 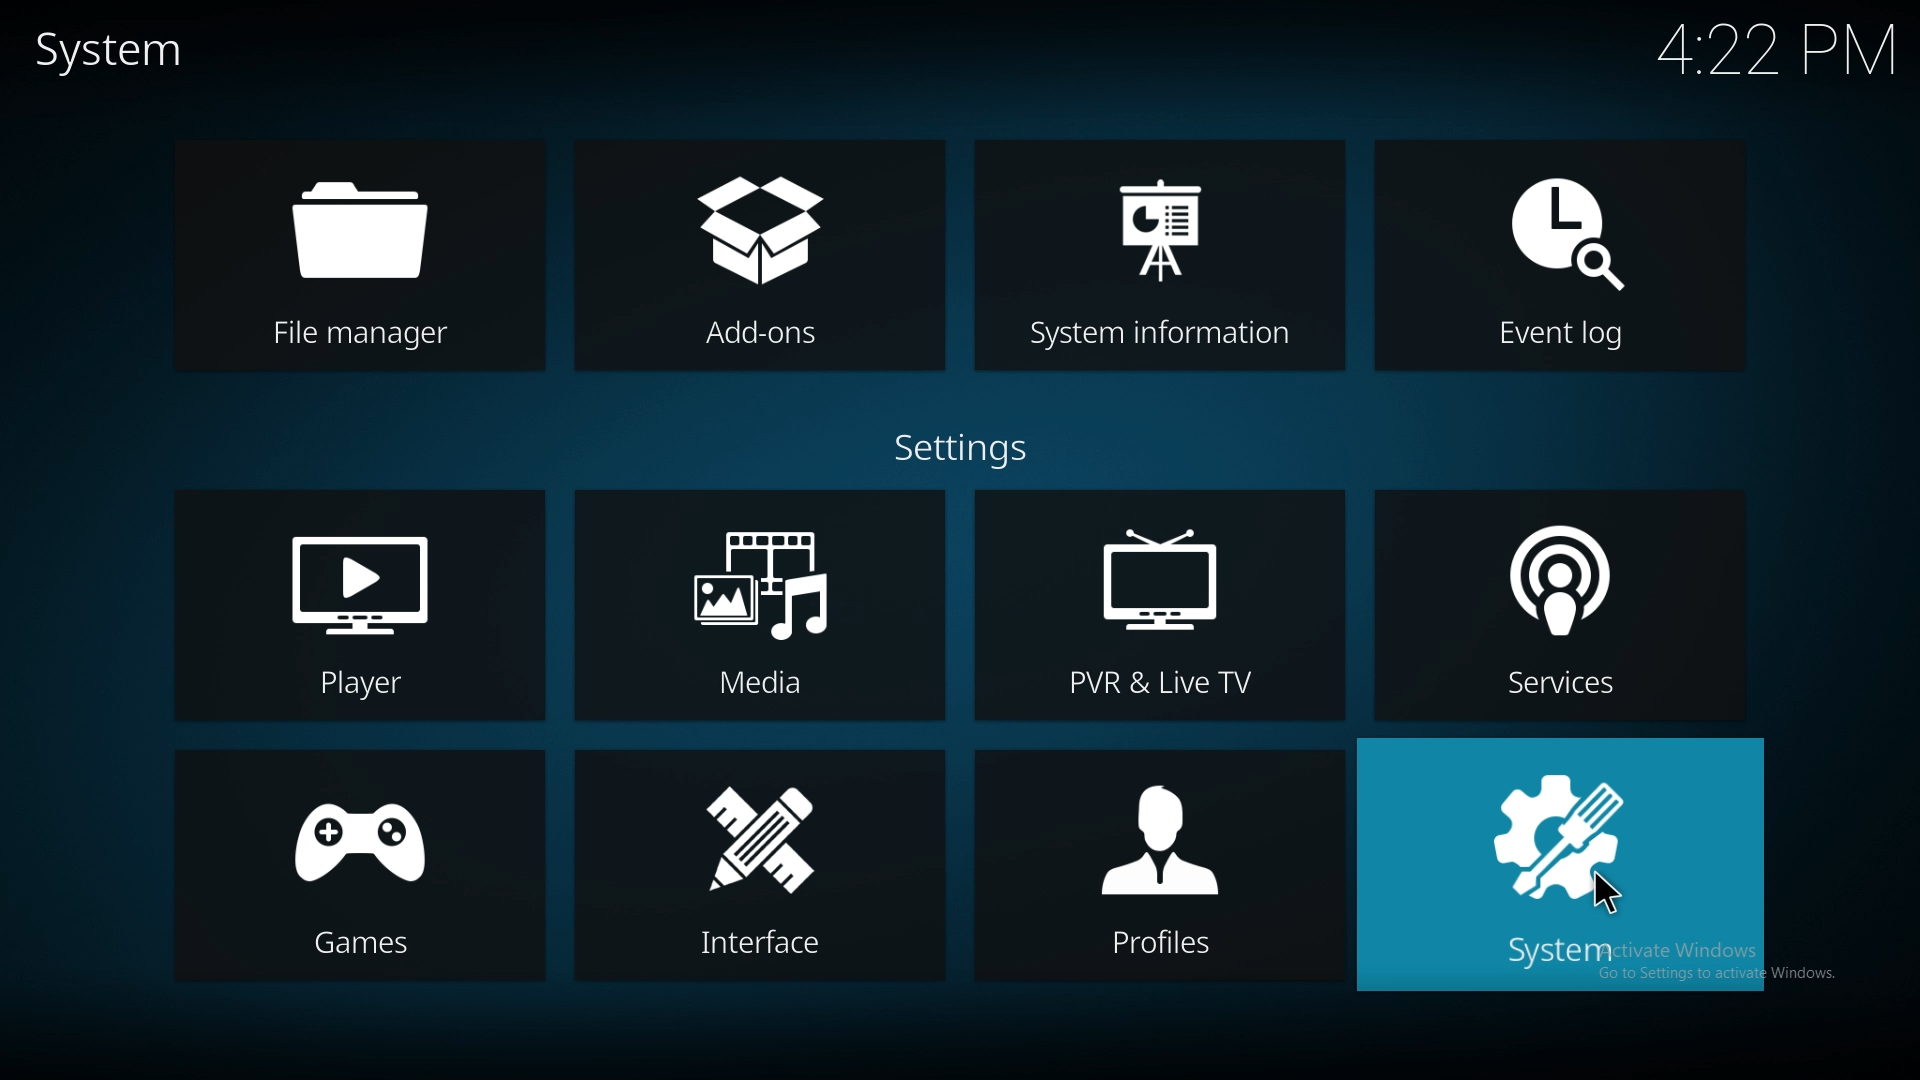 What do you see at coordinates (1611, 896) in the screenshot?
I see `cursor` at bounding box center [1611, 896].